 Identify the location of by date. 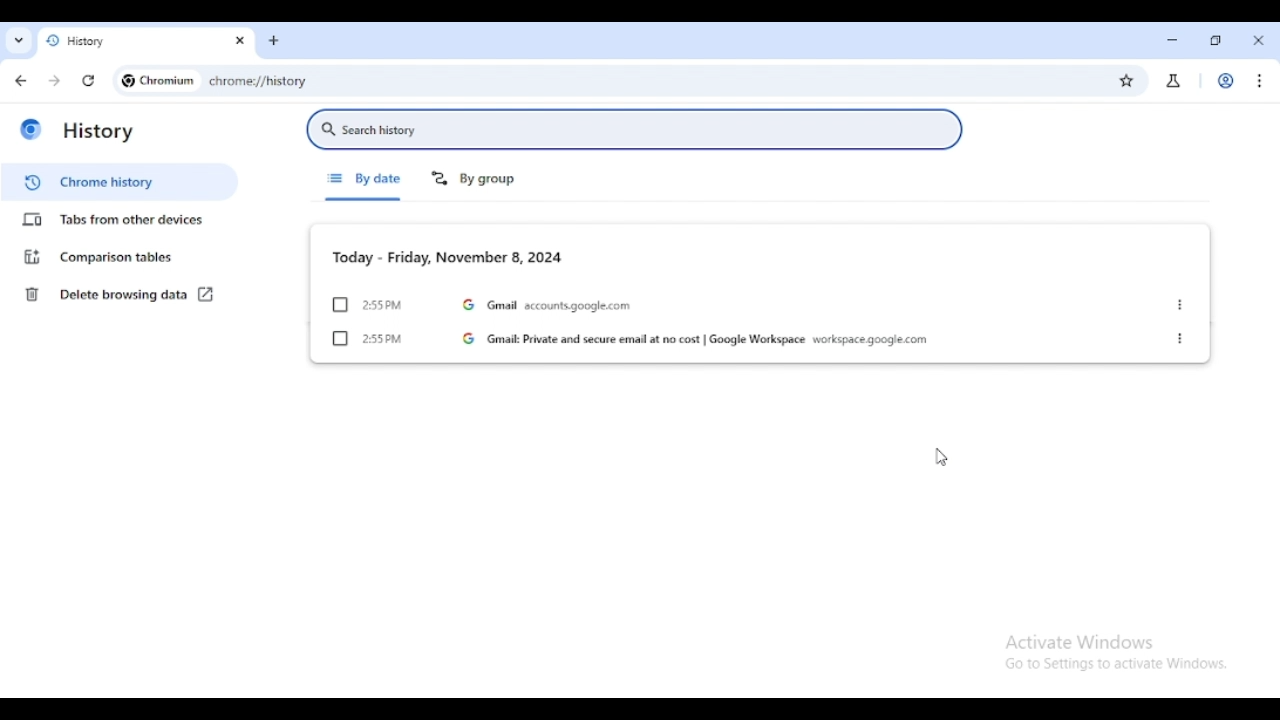
(365, 179).